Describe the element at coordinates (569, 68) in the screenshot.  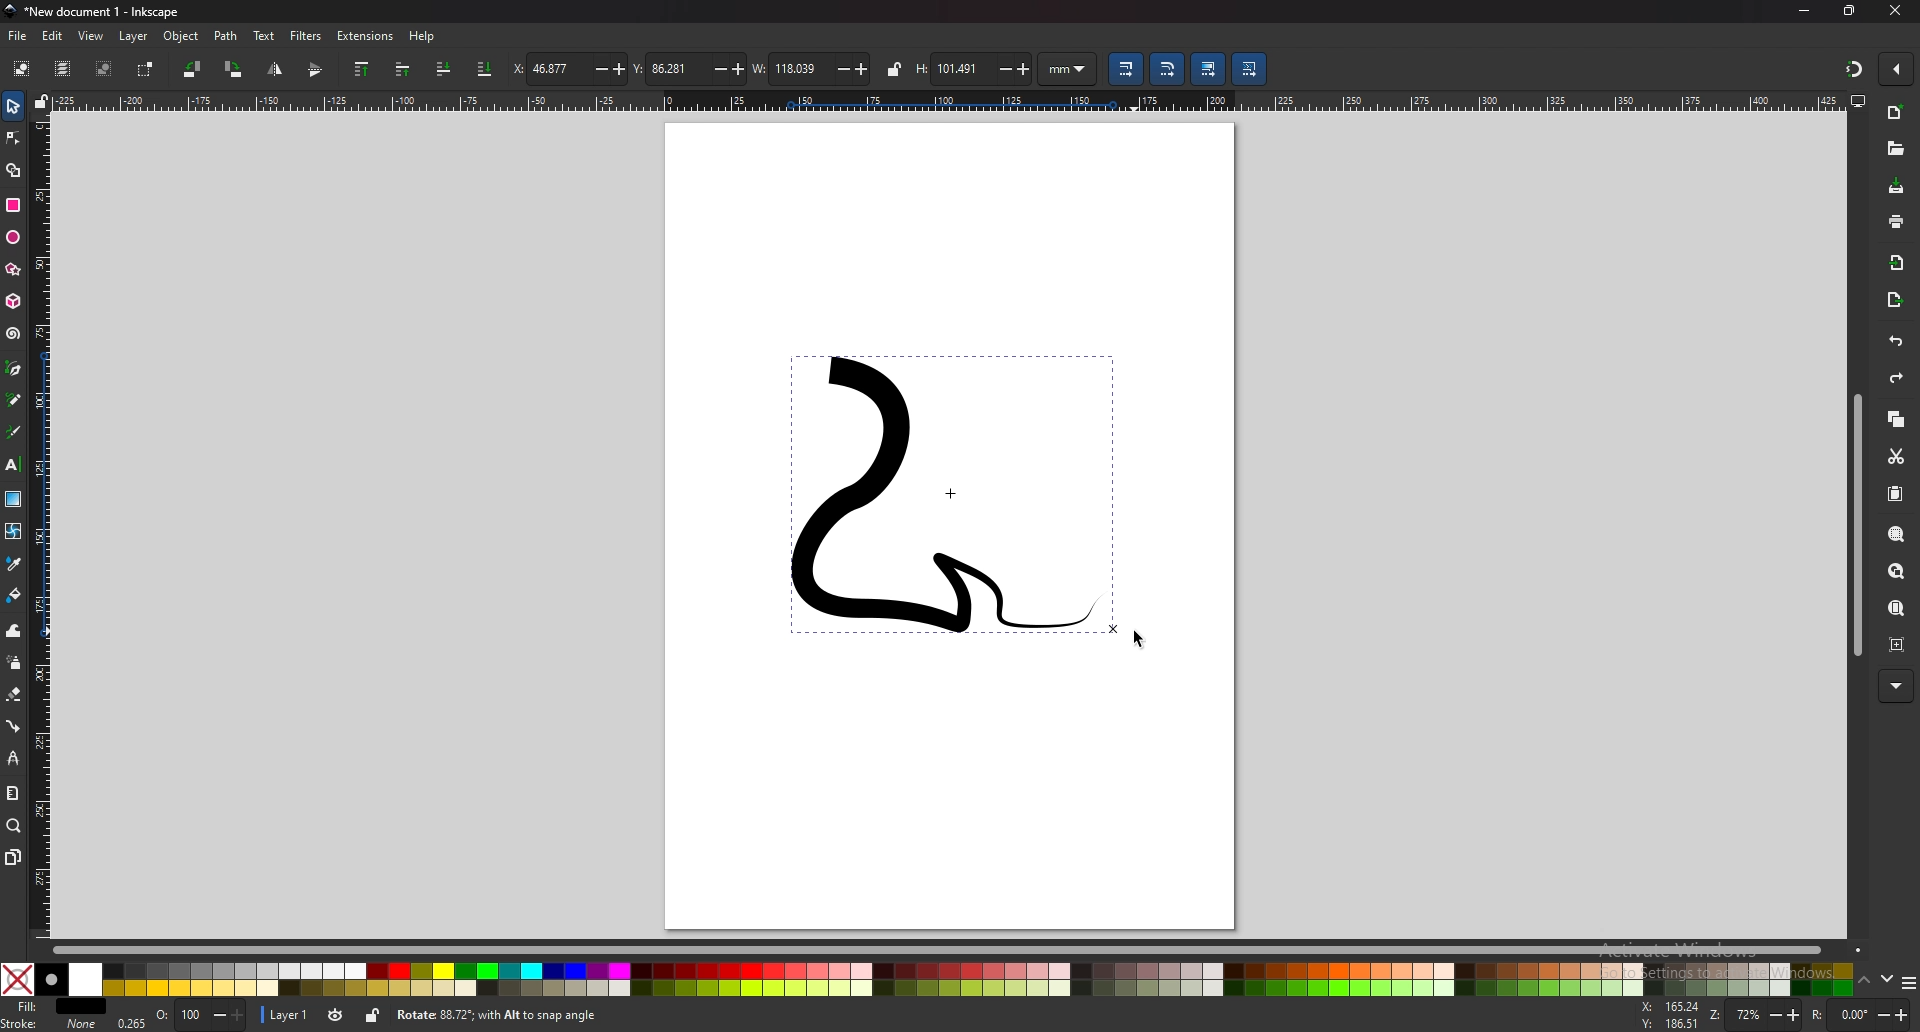
I see `x coordinates` at that location.